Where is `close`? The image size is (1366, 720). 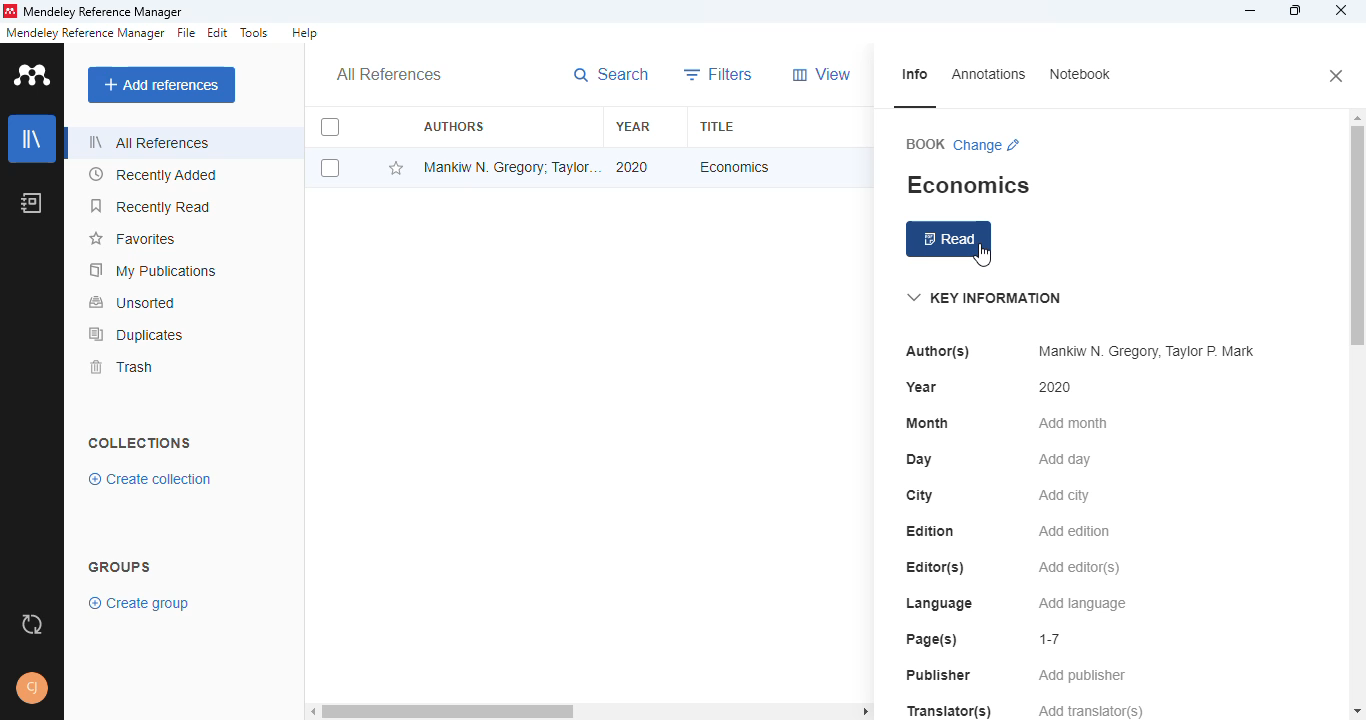
close is located at coordinates (1336, 77).